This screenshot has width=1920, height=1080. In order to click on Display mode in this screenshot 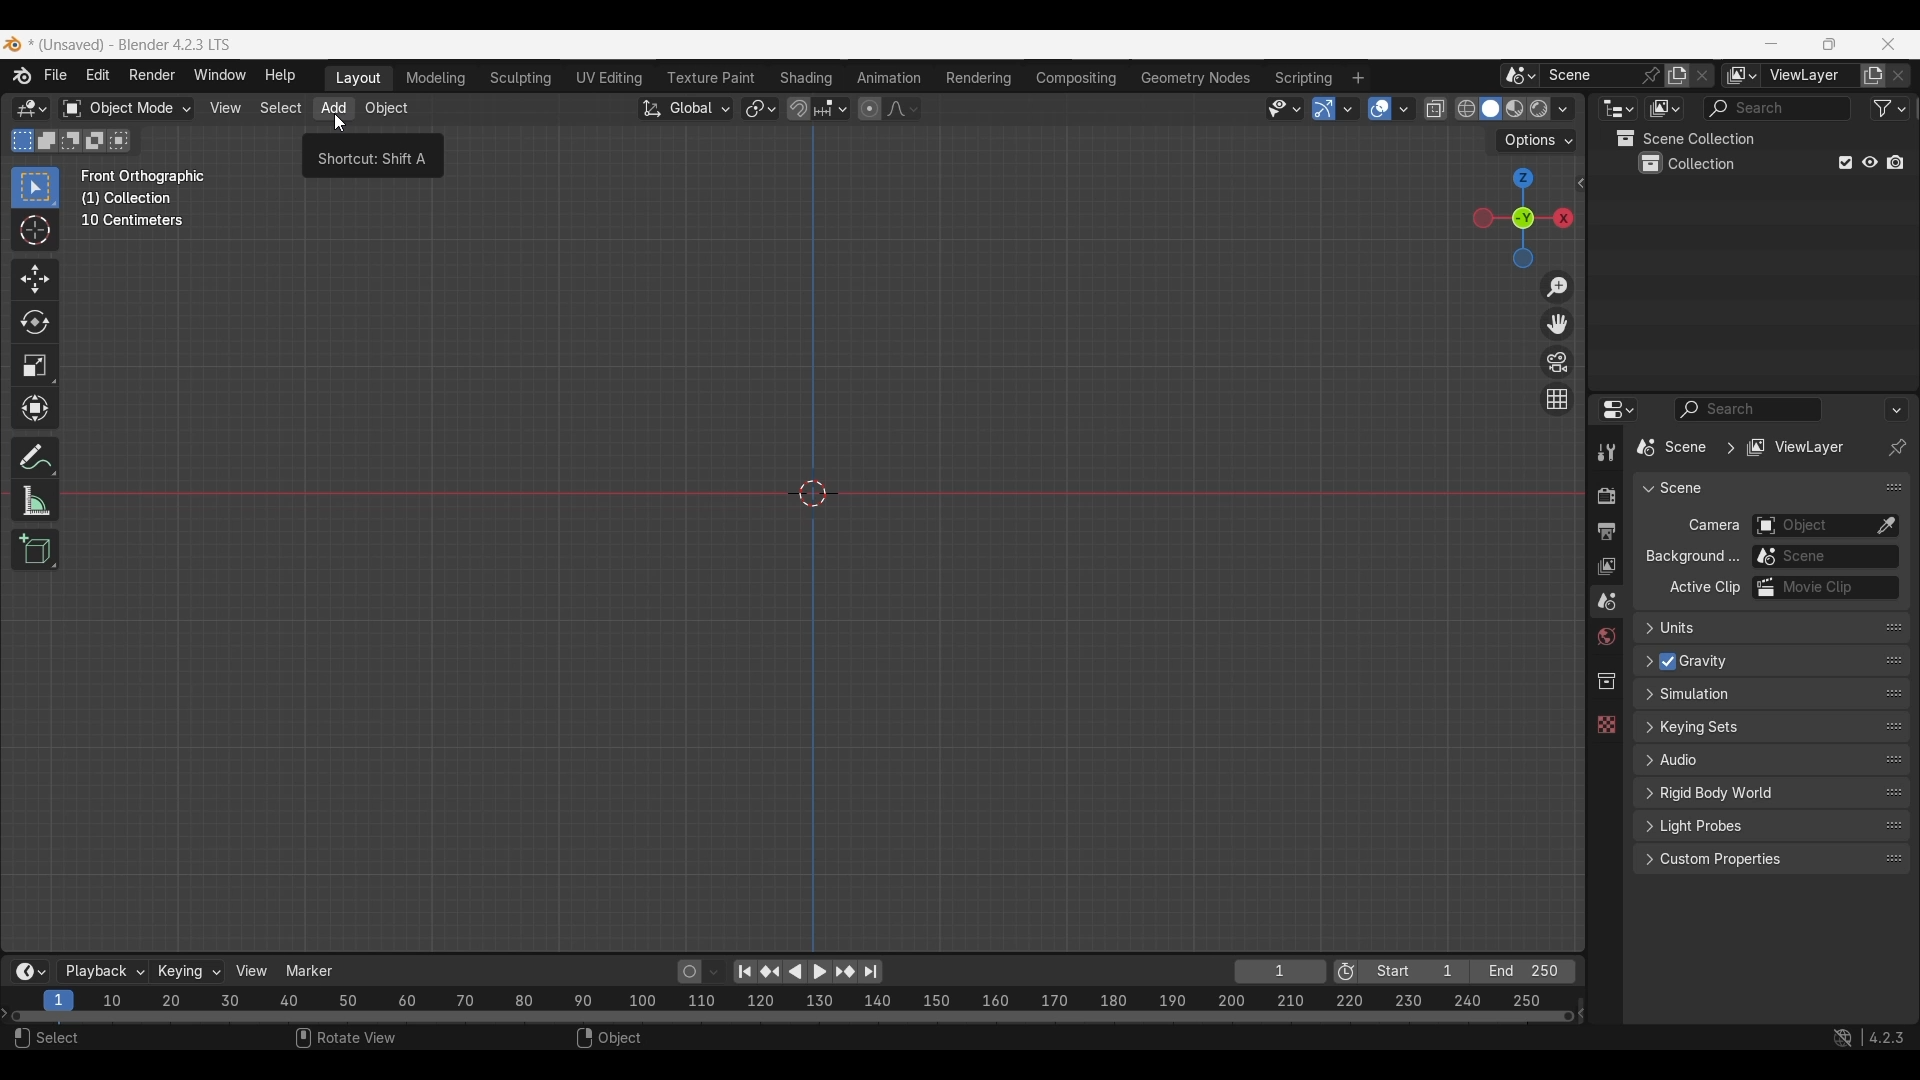, I will do `click(1664, 109)`.